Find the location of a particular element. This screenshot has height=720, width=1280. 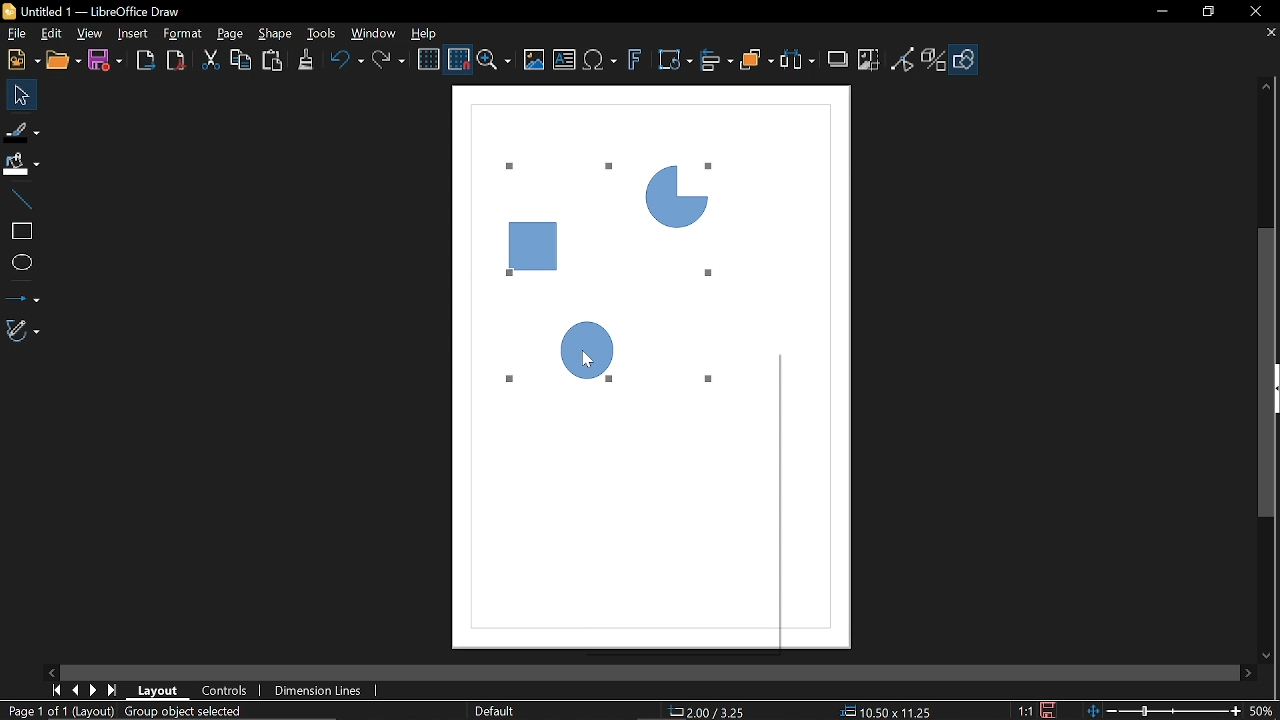

Next page is located at coordinates (94, 690).